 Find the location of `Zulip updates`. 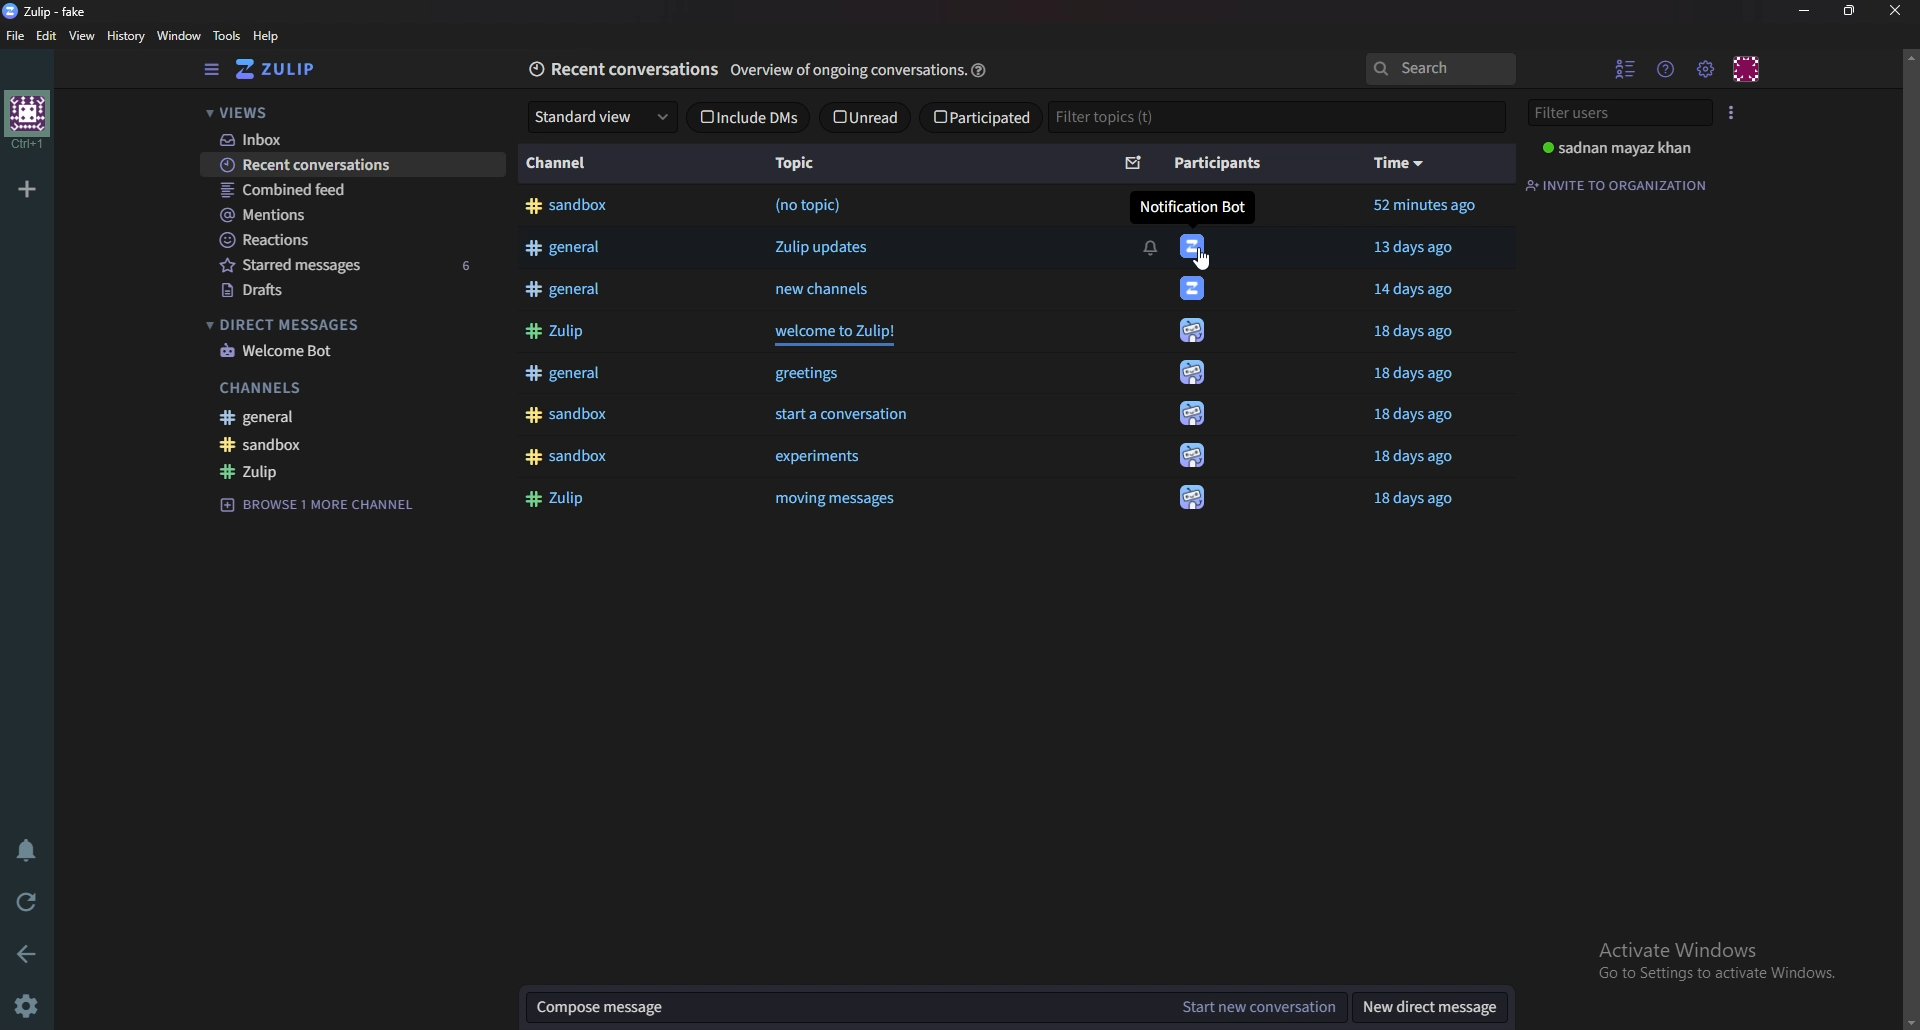

Zulip updates is located at coordinates (833, 246).